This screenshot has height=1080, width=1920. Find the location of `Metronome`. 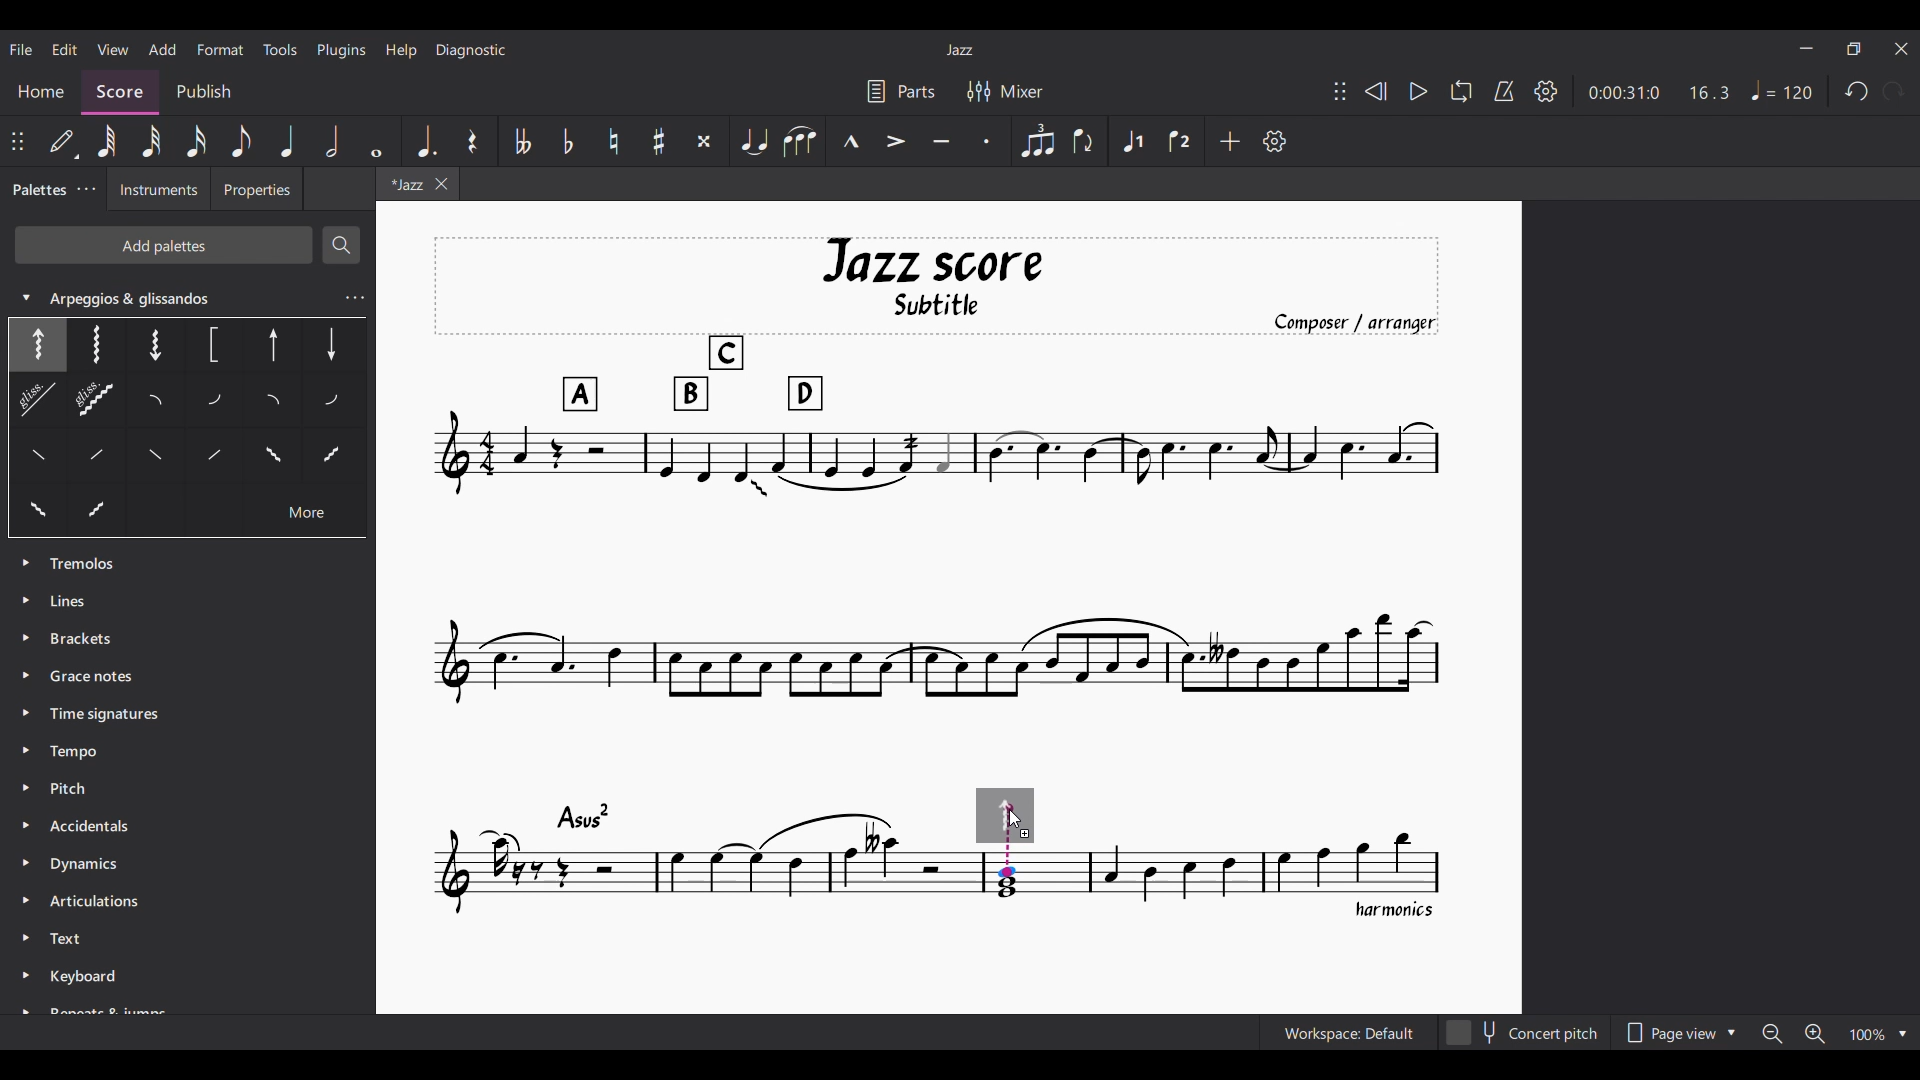

Metronome is located at coordinates (1505, 91).